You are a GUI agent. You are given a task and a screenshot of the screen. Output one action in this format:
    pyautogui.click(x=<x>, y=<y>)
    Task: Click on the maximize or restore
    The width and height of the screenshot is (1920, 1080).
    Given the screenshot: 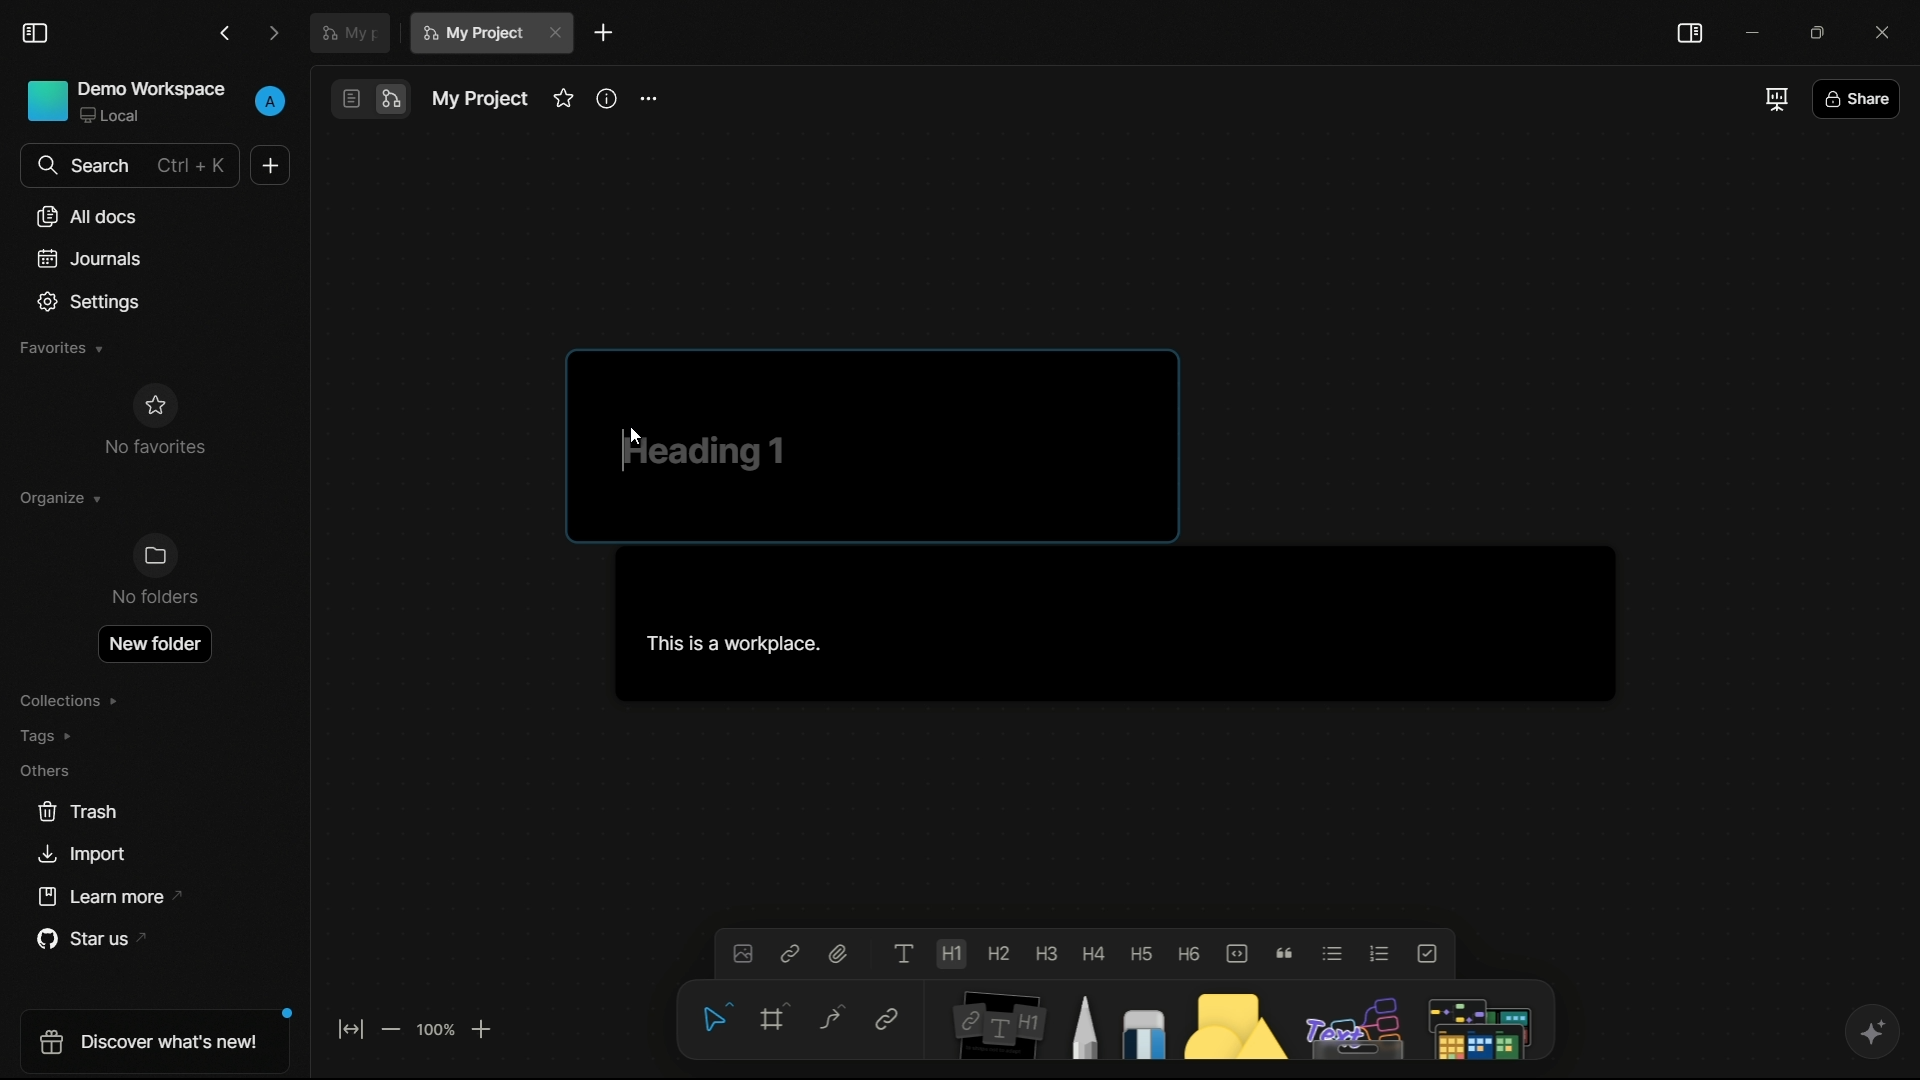 What is the action you would take?
    pyautogui.click(x=1820, y=32)
    